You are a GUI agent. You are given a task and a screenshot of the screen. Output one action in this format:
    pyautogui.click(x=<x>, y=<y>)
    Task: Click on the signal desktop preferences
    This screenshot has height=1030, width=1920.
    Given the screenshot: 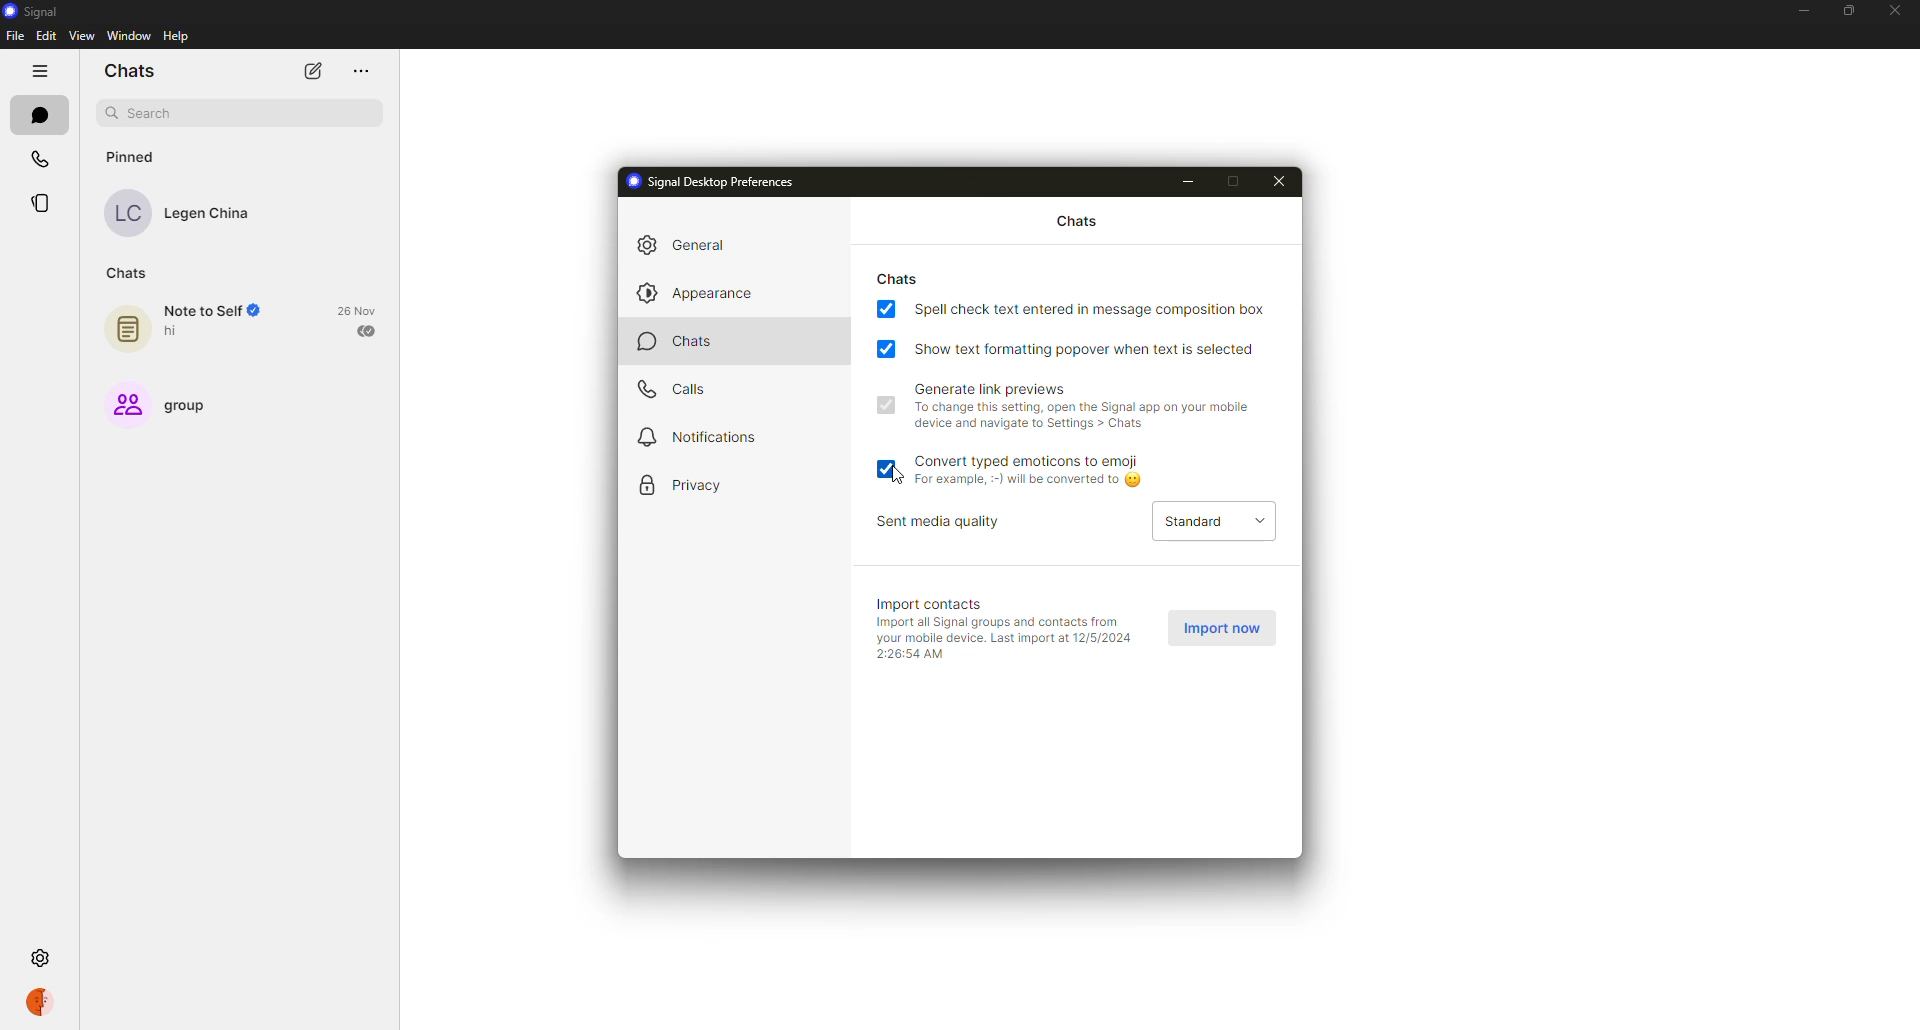 What is the action you would take?
    pyautogui.click(x=723, y=181)
    